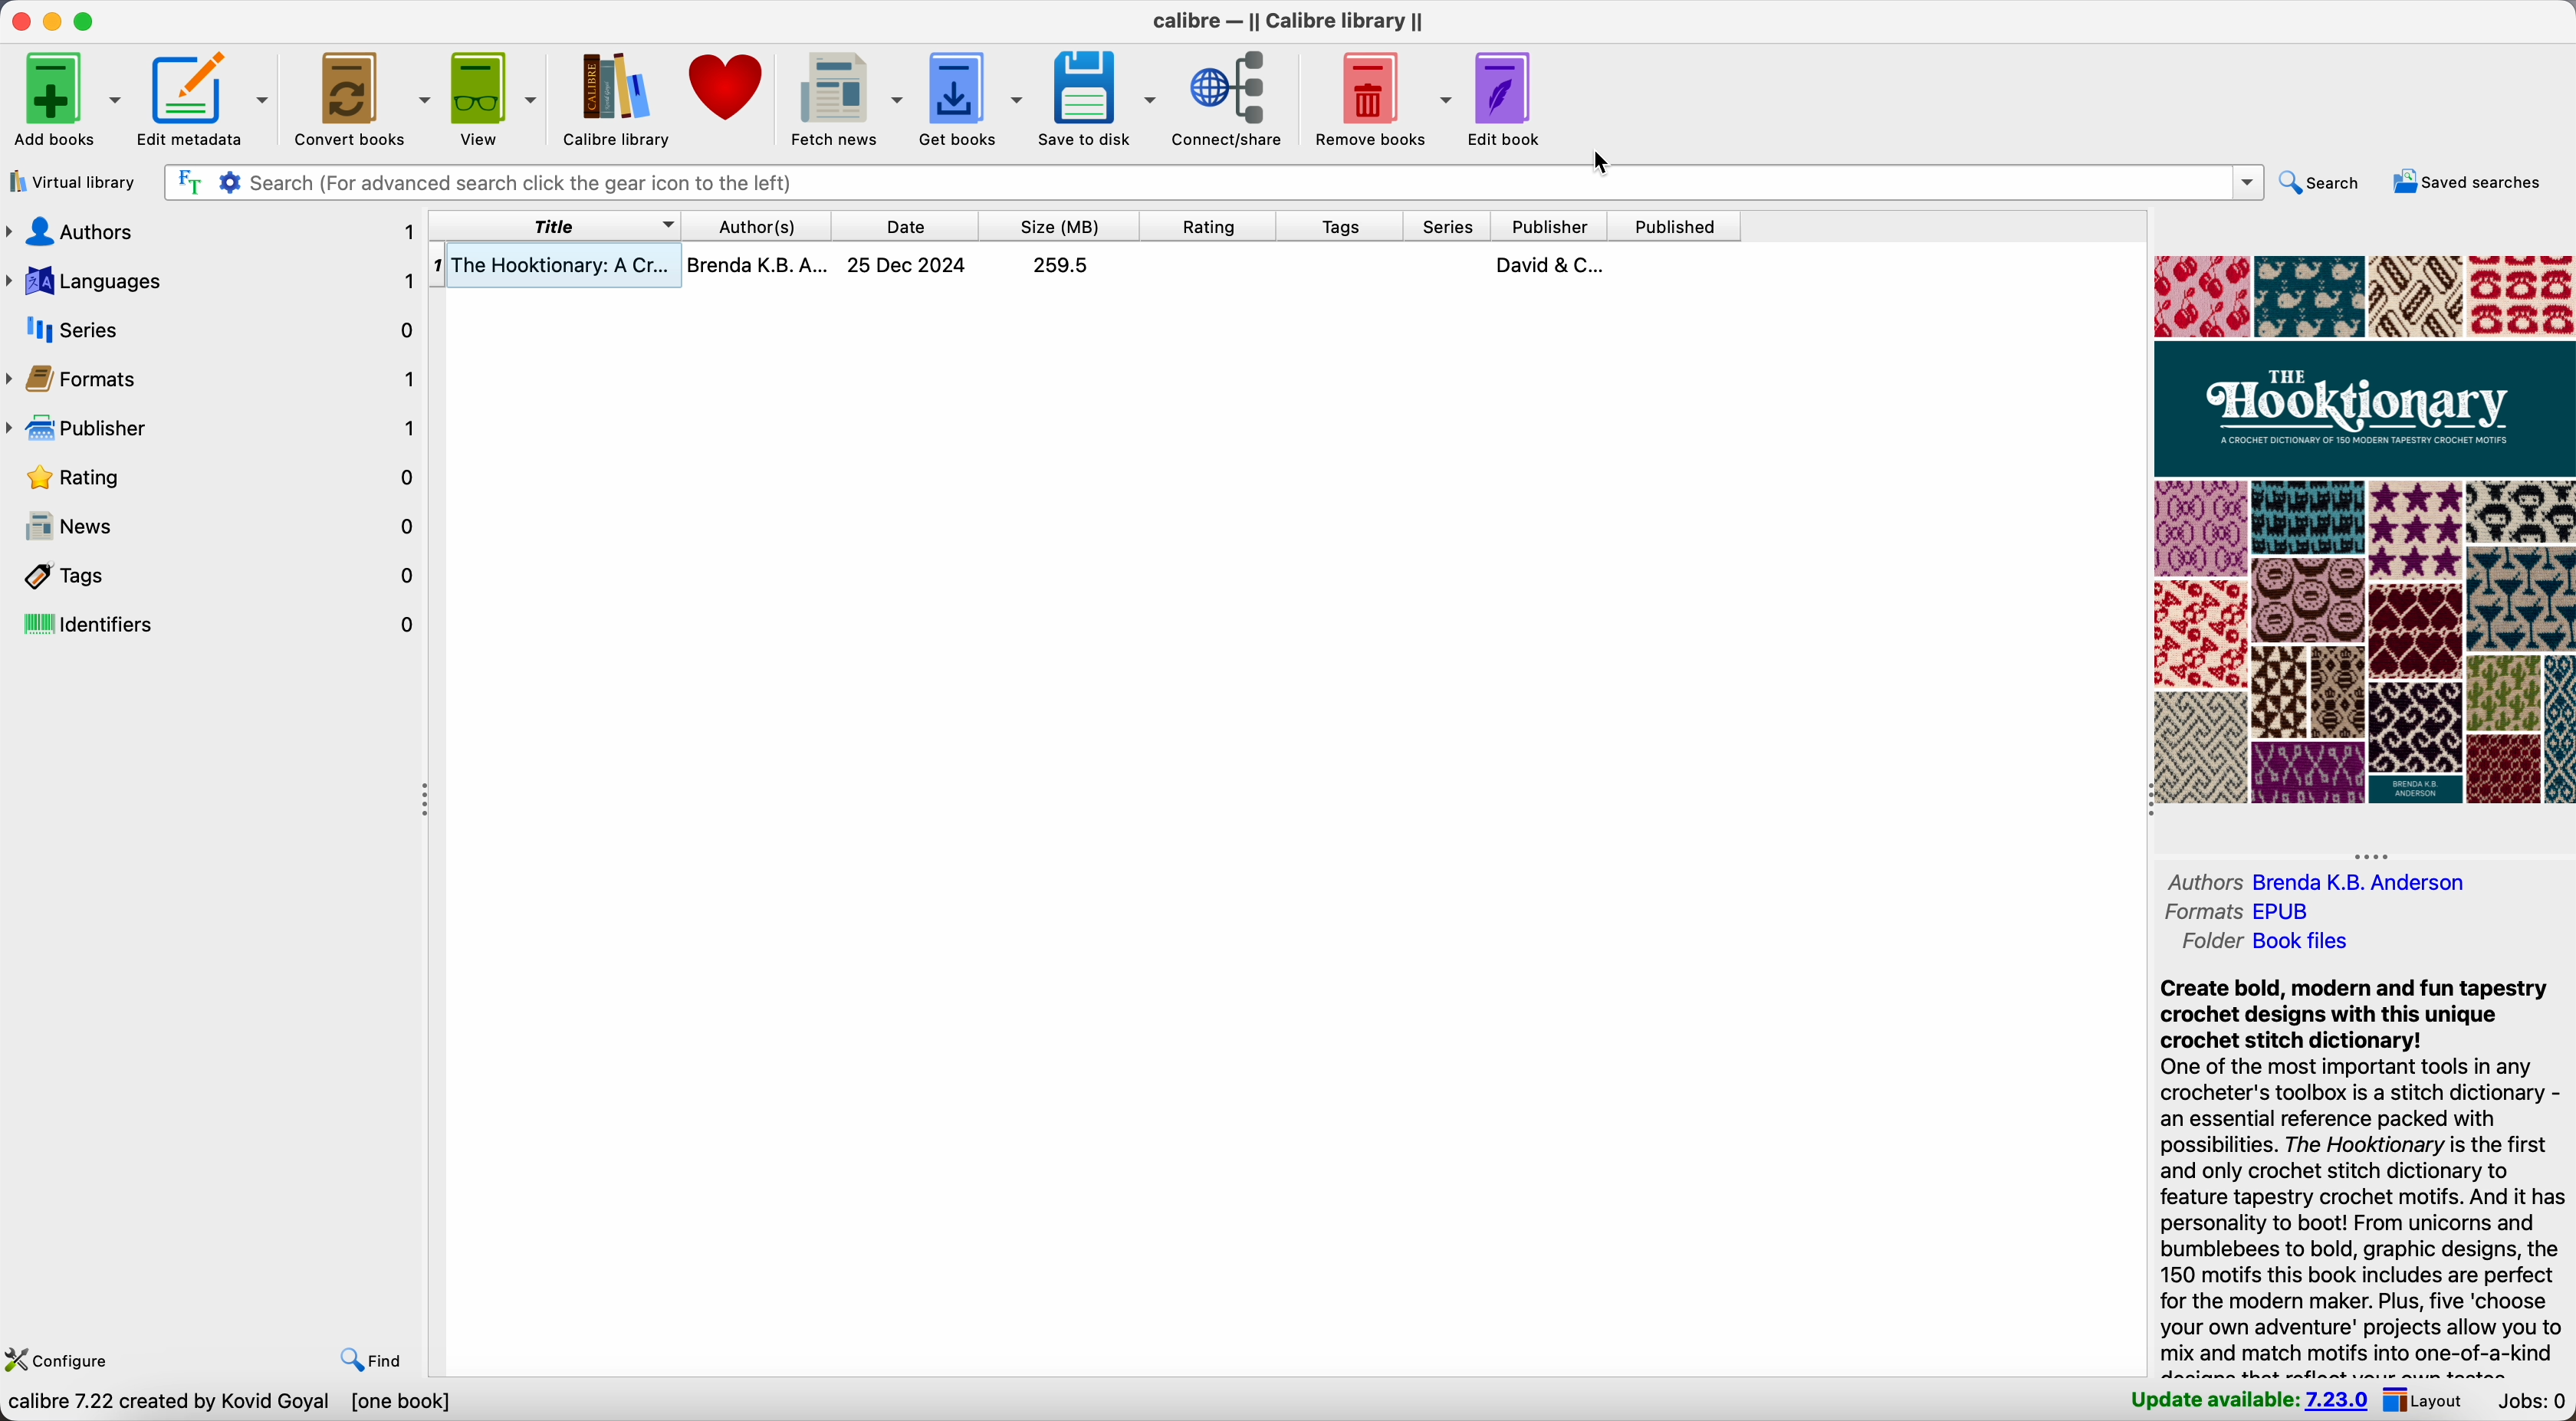 The width and height of the screenshot is (2576, 1421). I want to click on size, so click(1061, 225).